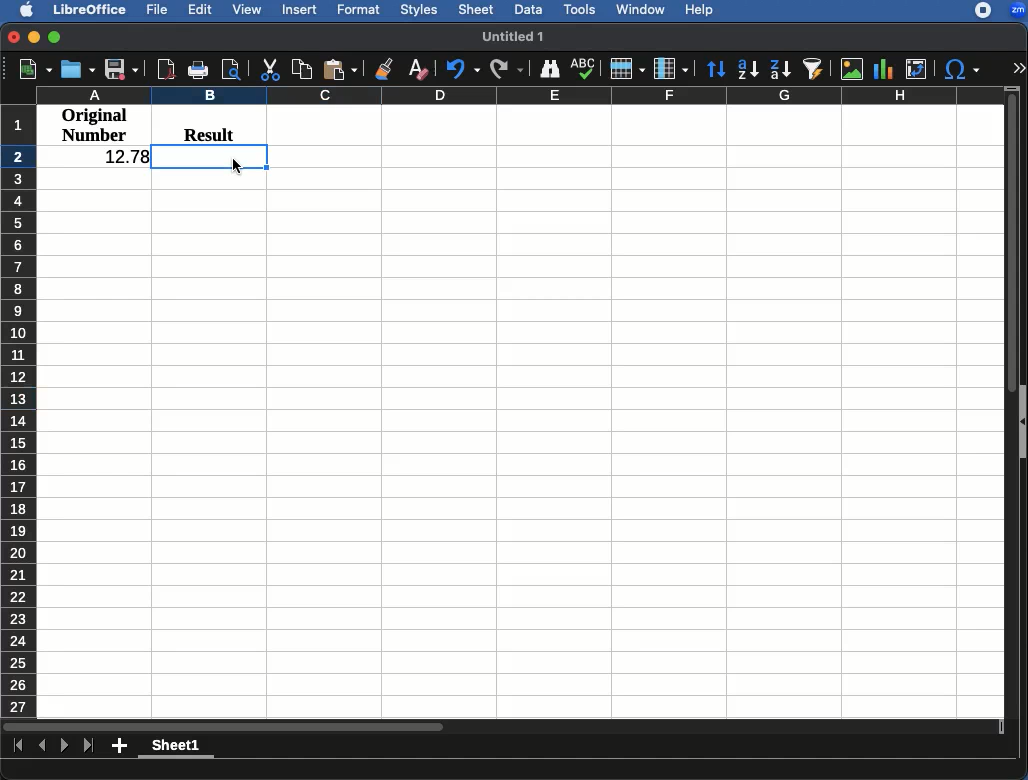  Describe the element at coordinates (1013, 400) in the screenshot. I see `Scroll` at that location.